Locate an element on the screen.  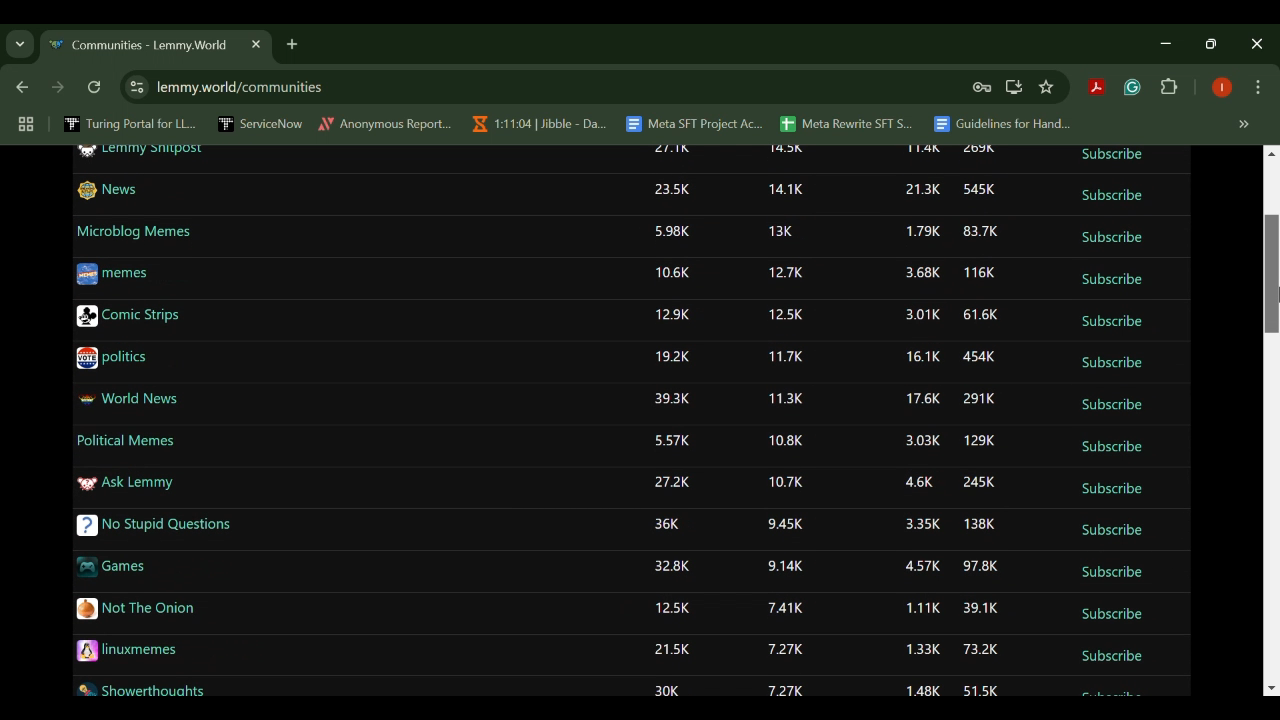
27.1K is located at coordinates (674, 151).